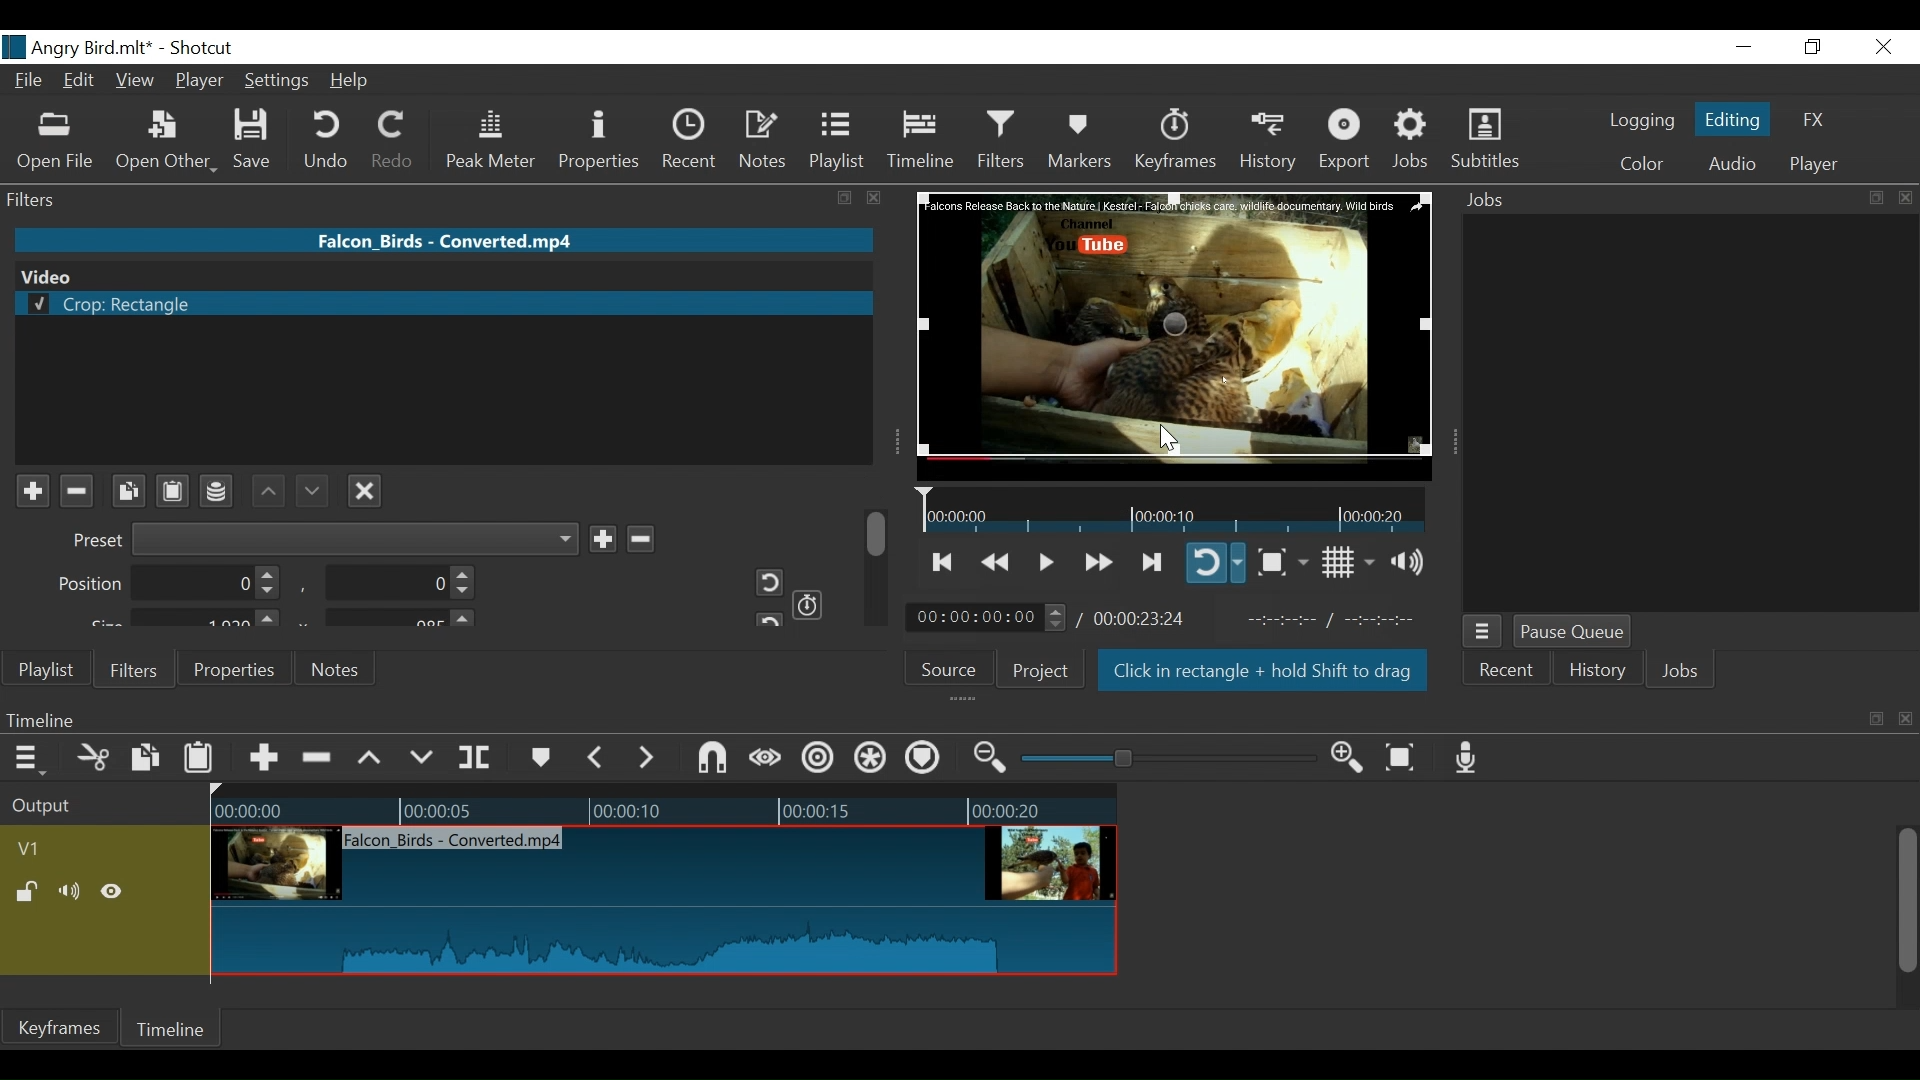 The height and width of the screenshot is (1080, 1920). Describe the element at coordinates (1874, 198) in the screenshot. I see `copy` at that location.